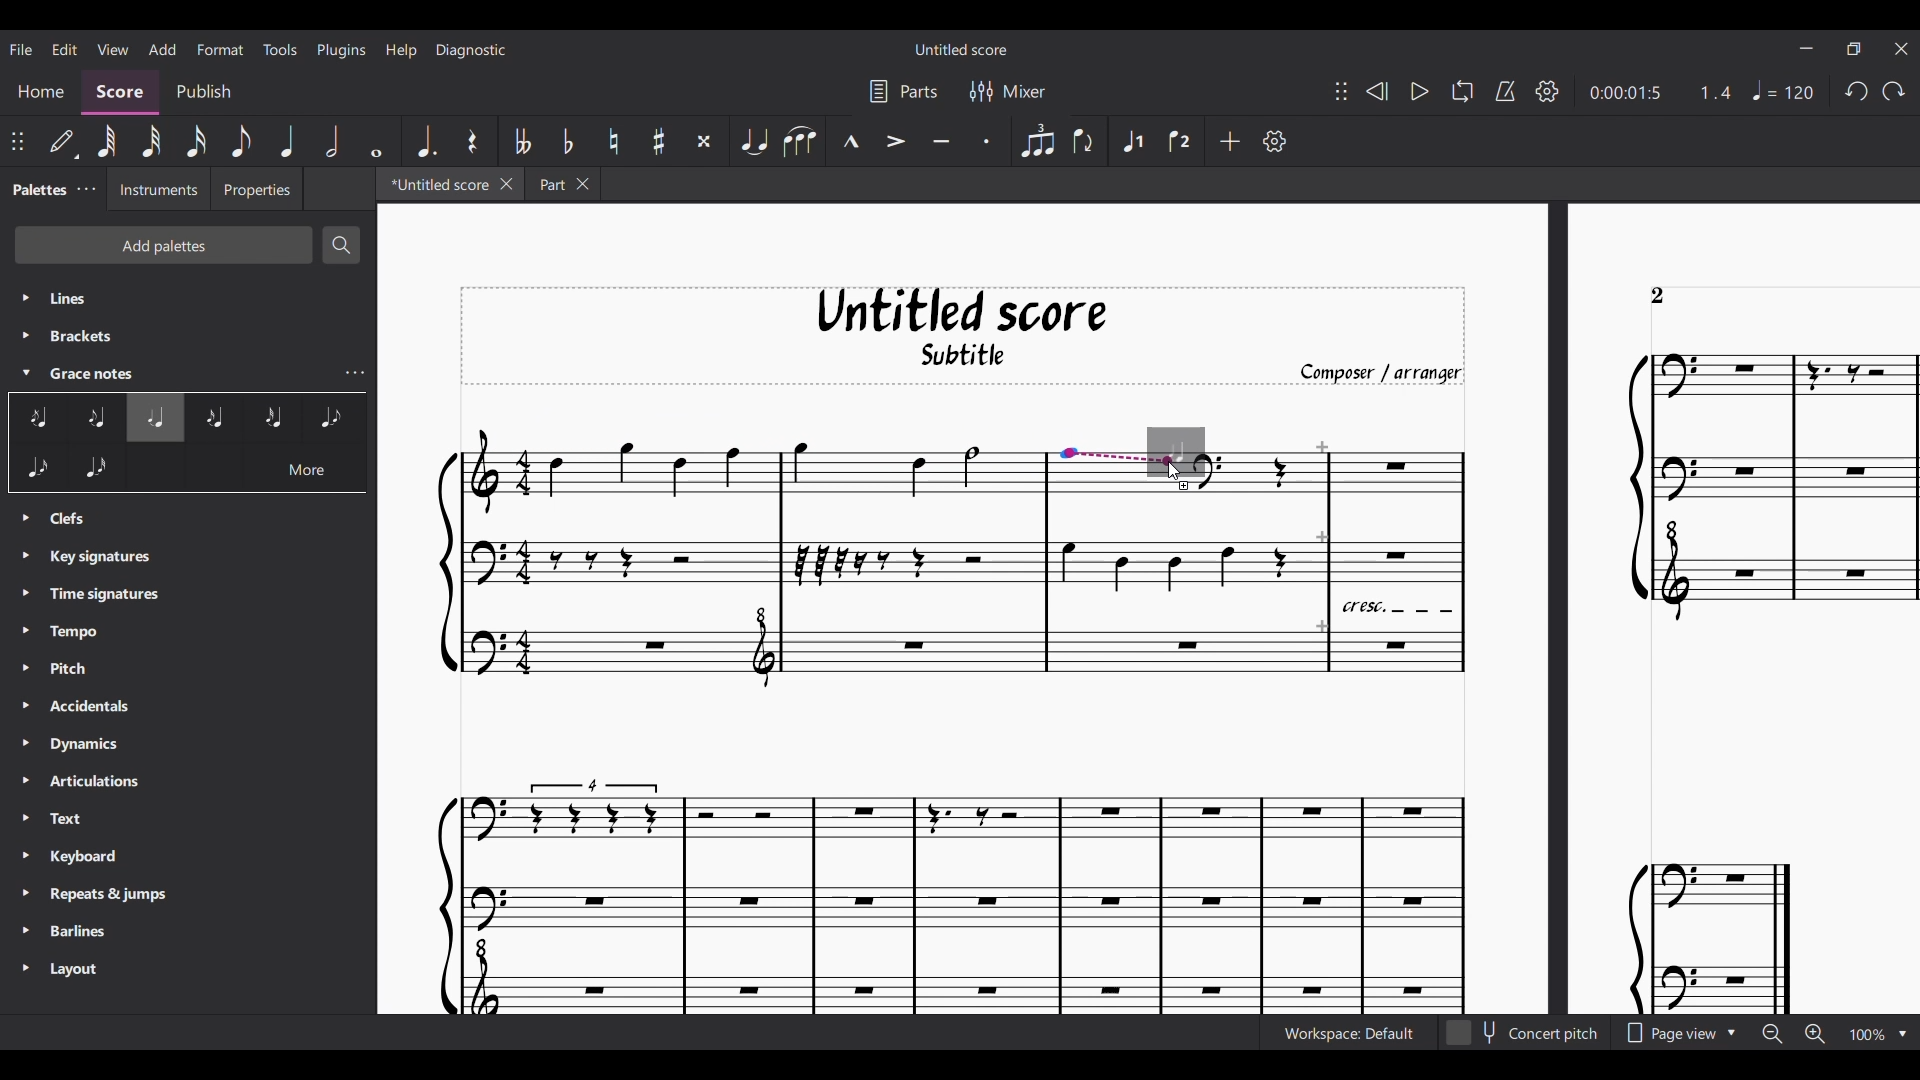 This screenshot has height=1080, width=1920. What do you see at coordinates (25, 746) in the screenshot?
I see `Expand respective palette` at bounding box center [25, 746].